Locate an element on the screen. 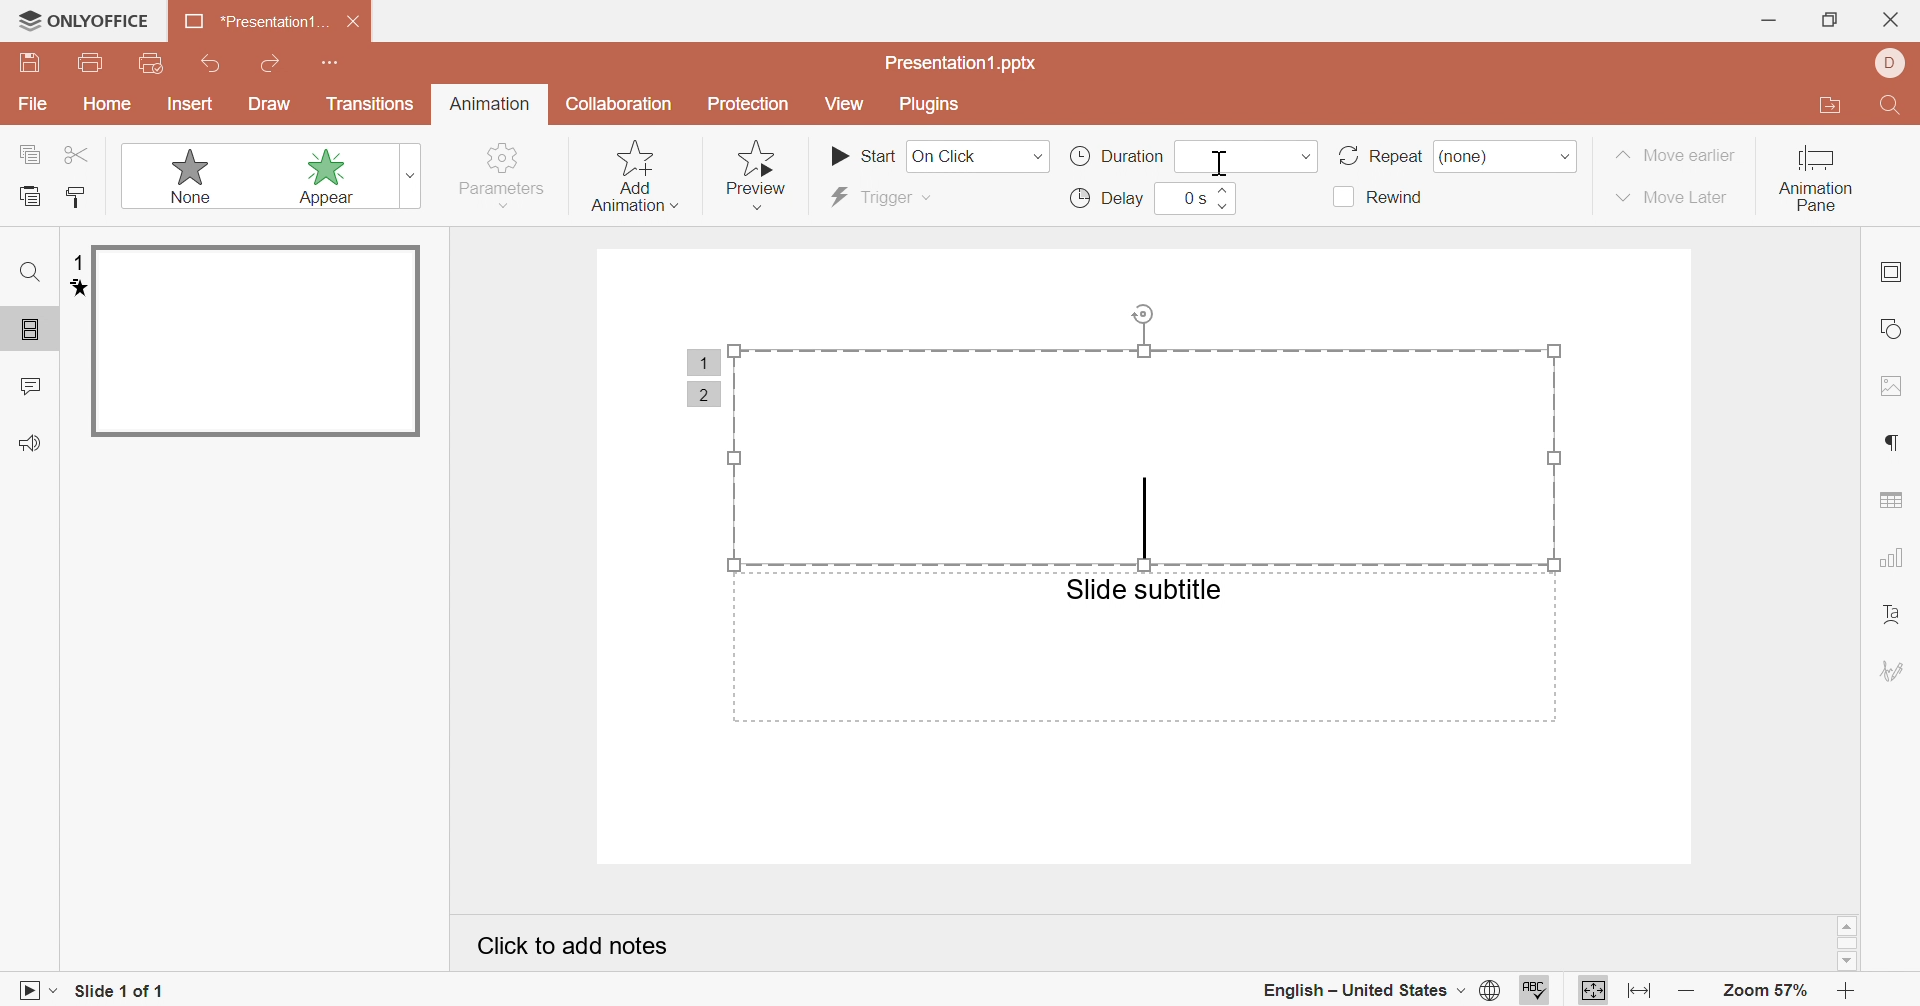 The image size is (1920, 1006). copy style is located at coordinates (78, 195).